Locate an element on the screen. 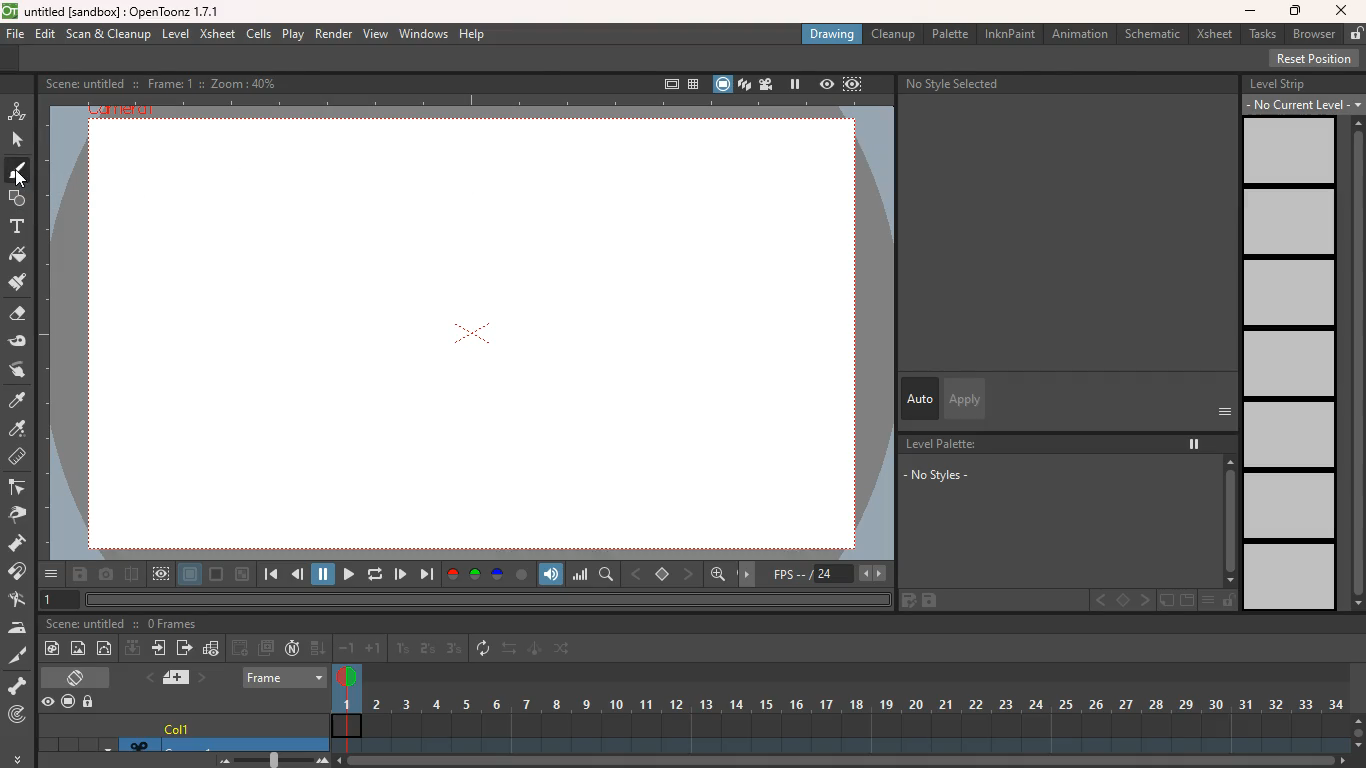 The image size is (1366, 768). move is located at coordinates (160, 650).